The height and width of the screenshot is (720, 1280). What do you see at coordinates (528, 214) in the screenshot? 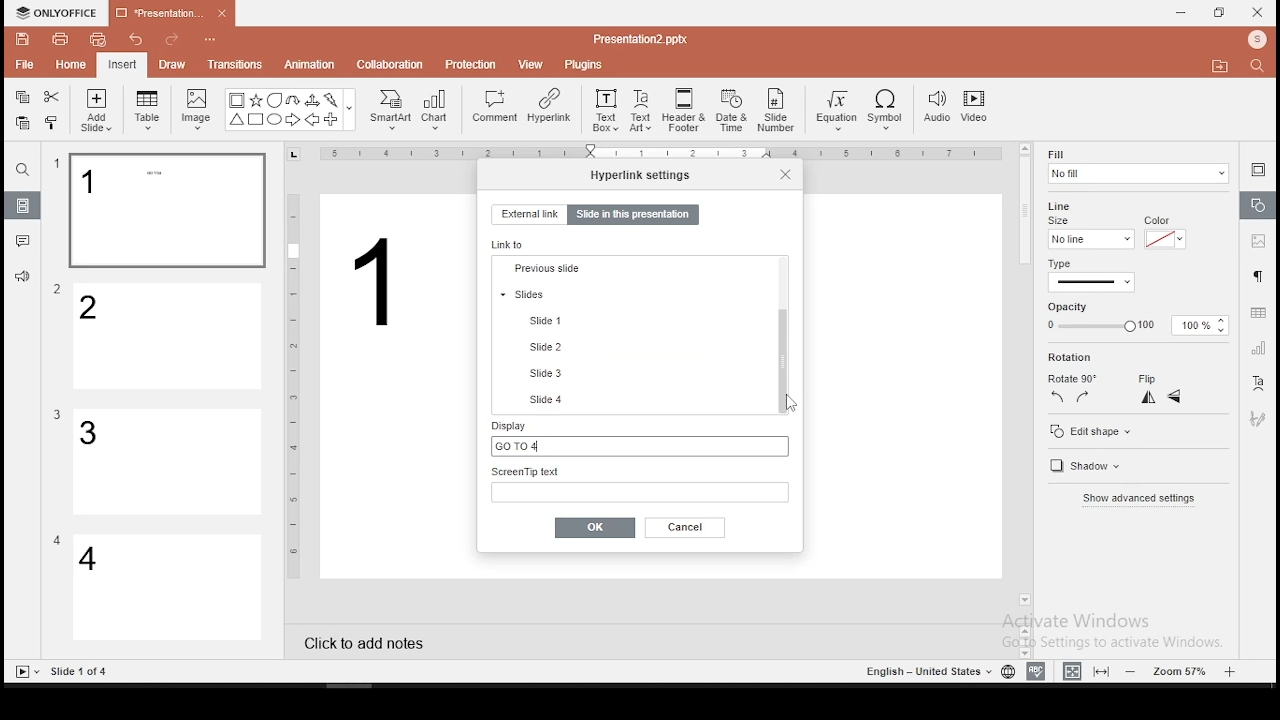
I see `external link` at bounding box center [528, 214].